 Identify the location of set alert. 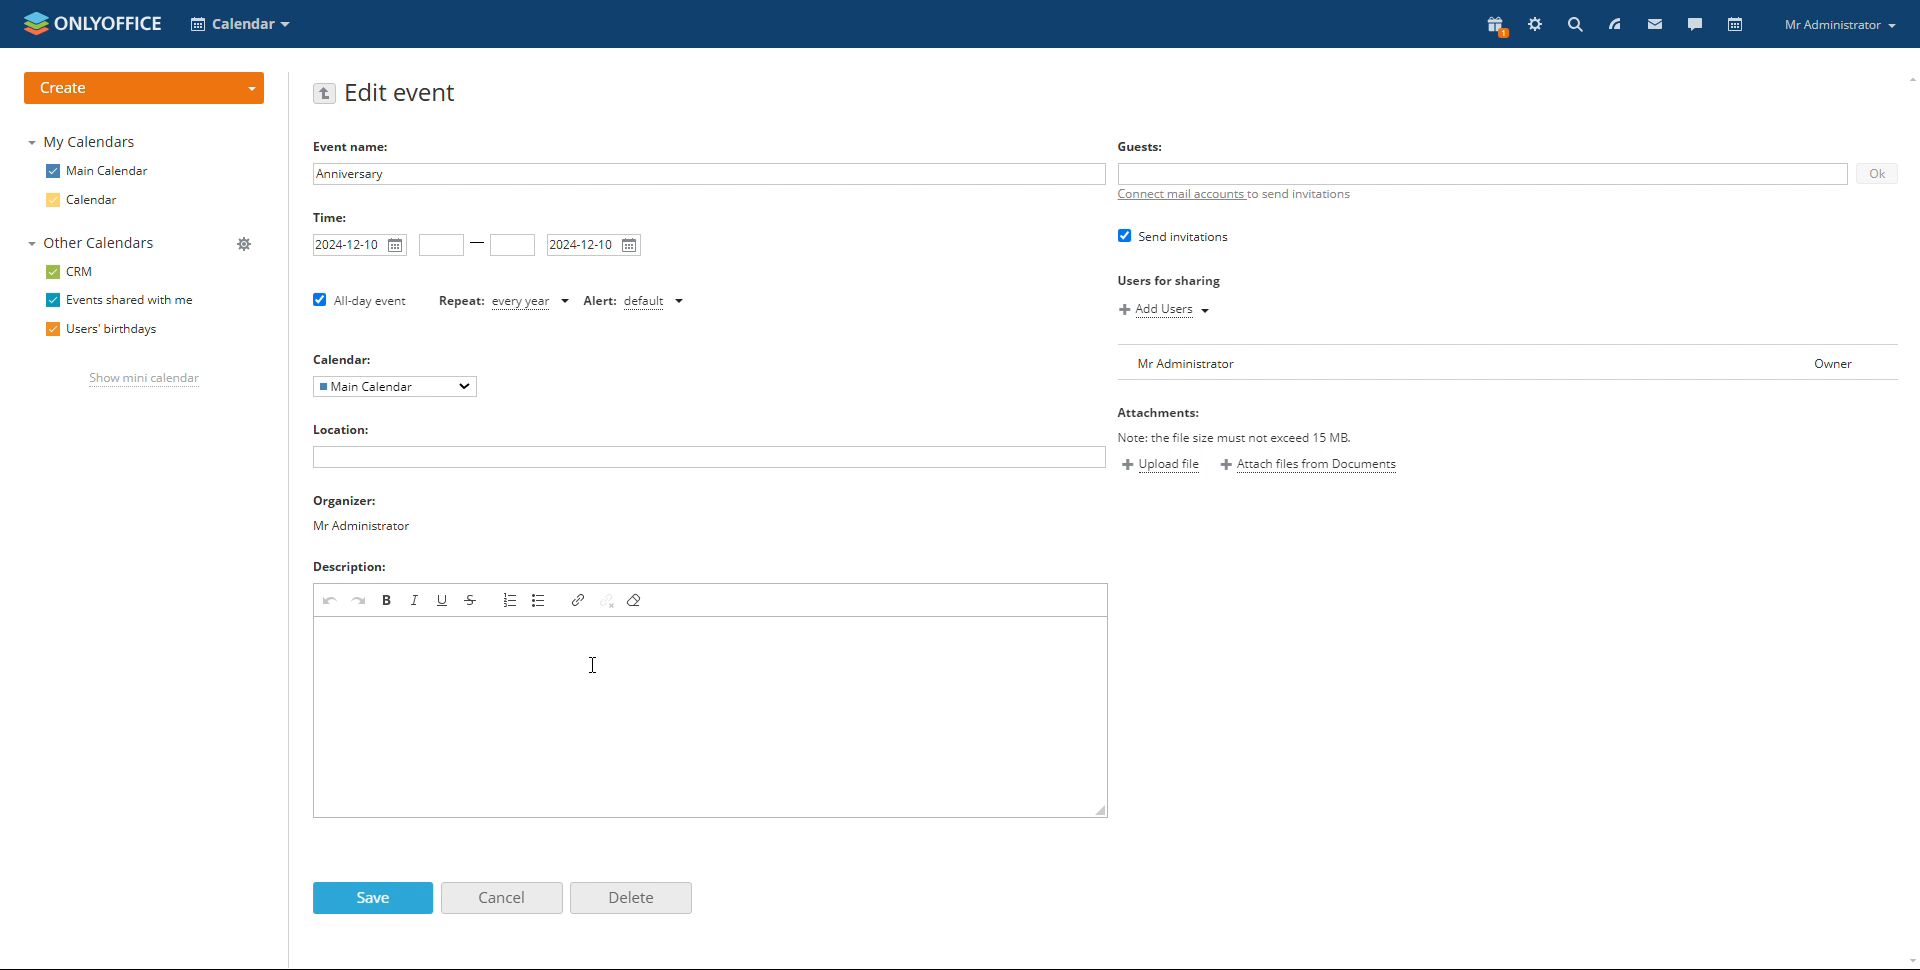
(635, 302).